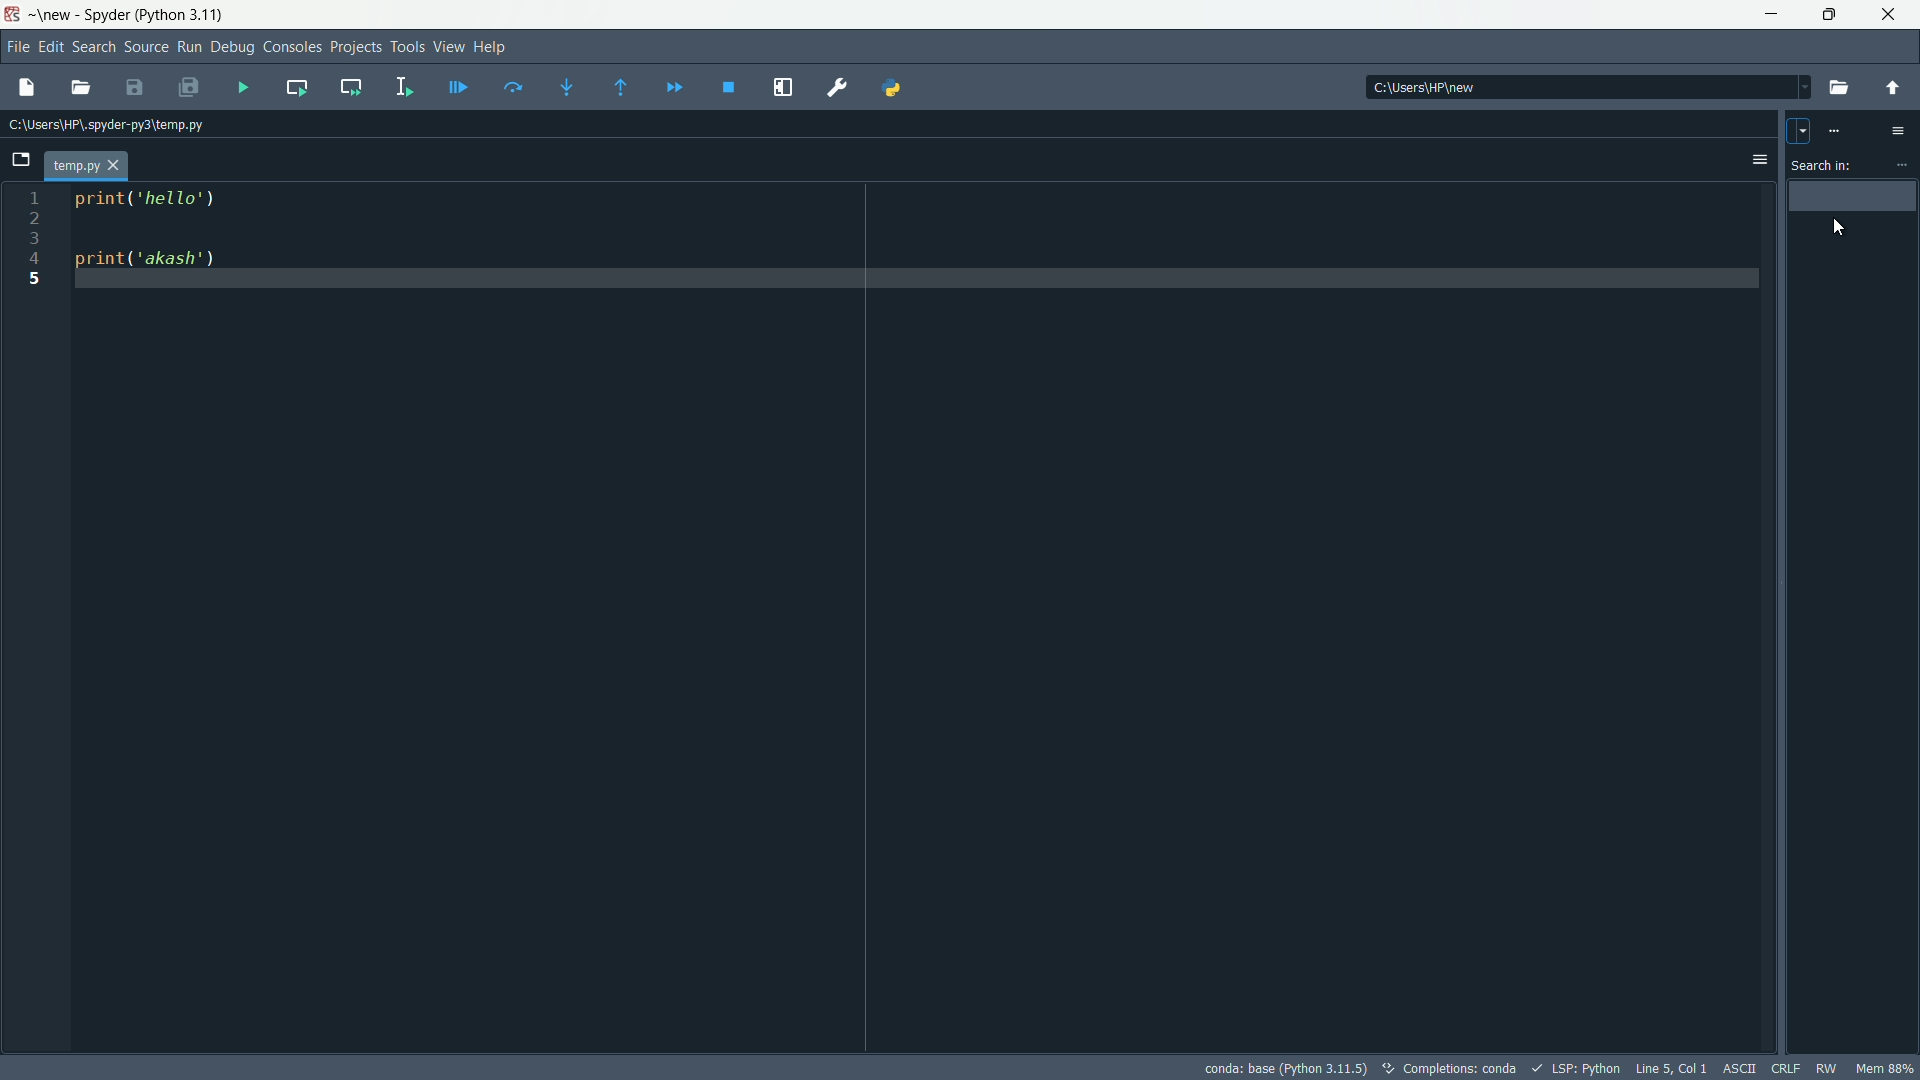 The image size is (1920, 1080). Describe the element at coordinates (895, 87) in the screenshot. I see `python path manager` at that location.